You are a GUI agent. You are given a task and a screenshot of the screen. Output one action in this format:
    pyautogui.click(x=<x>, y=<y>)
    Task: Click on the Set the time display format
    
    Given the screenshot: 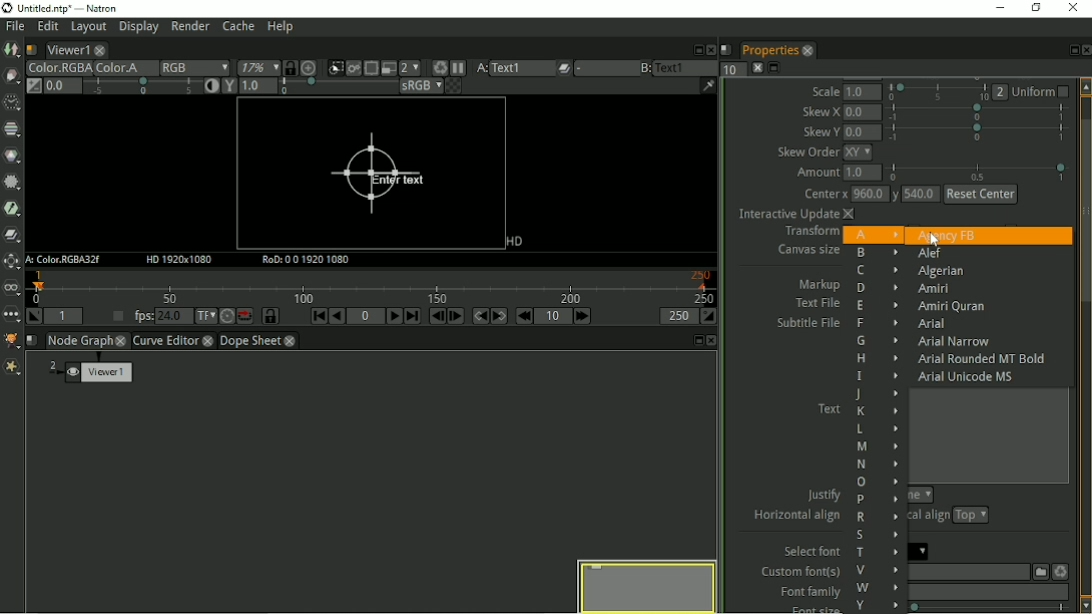 What is the action you would take?
    pyautogui.click(x=206, y=316)
    